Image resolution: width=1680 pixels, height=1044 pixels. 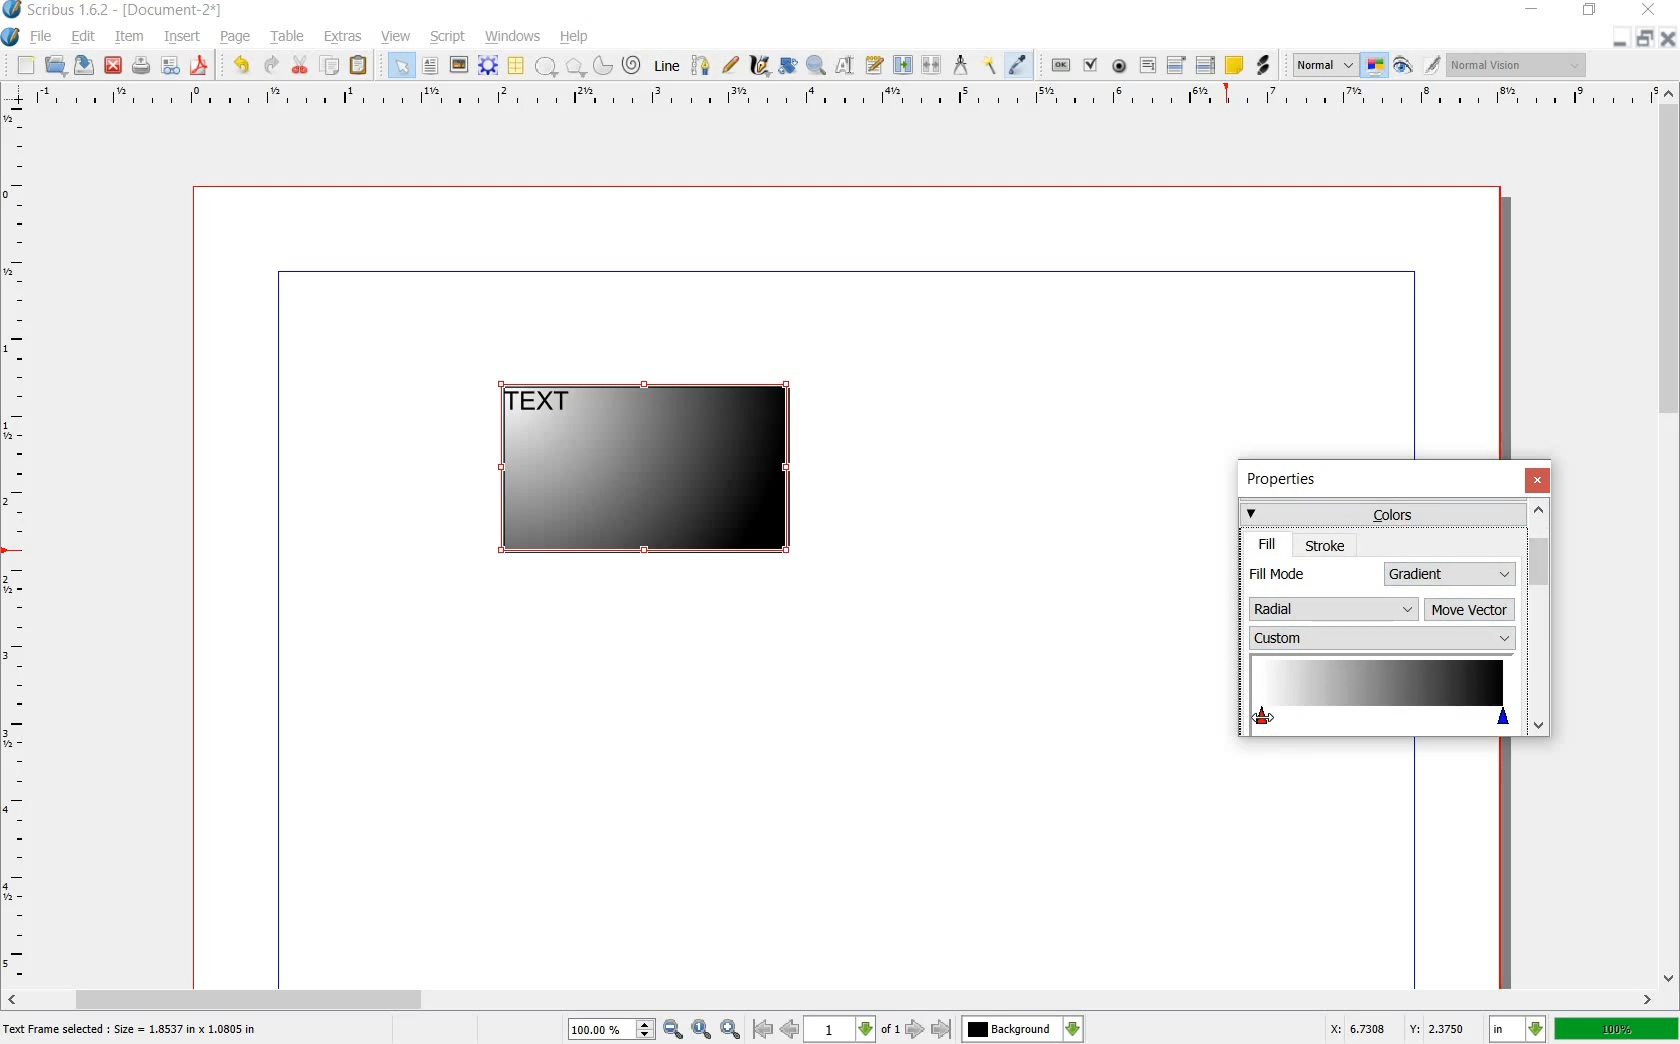 I want to click on shape, so click(x=546, y=67).